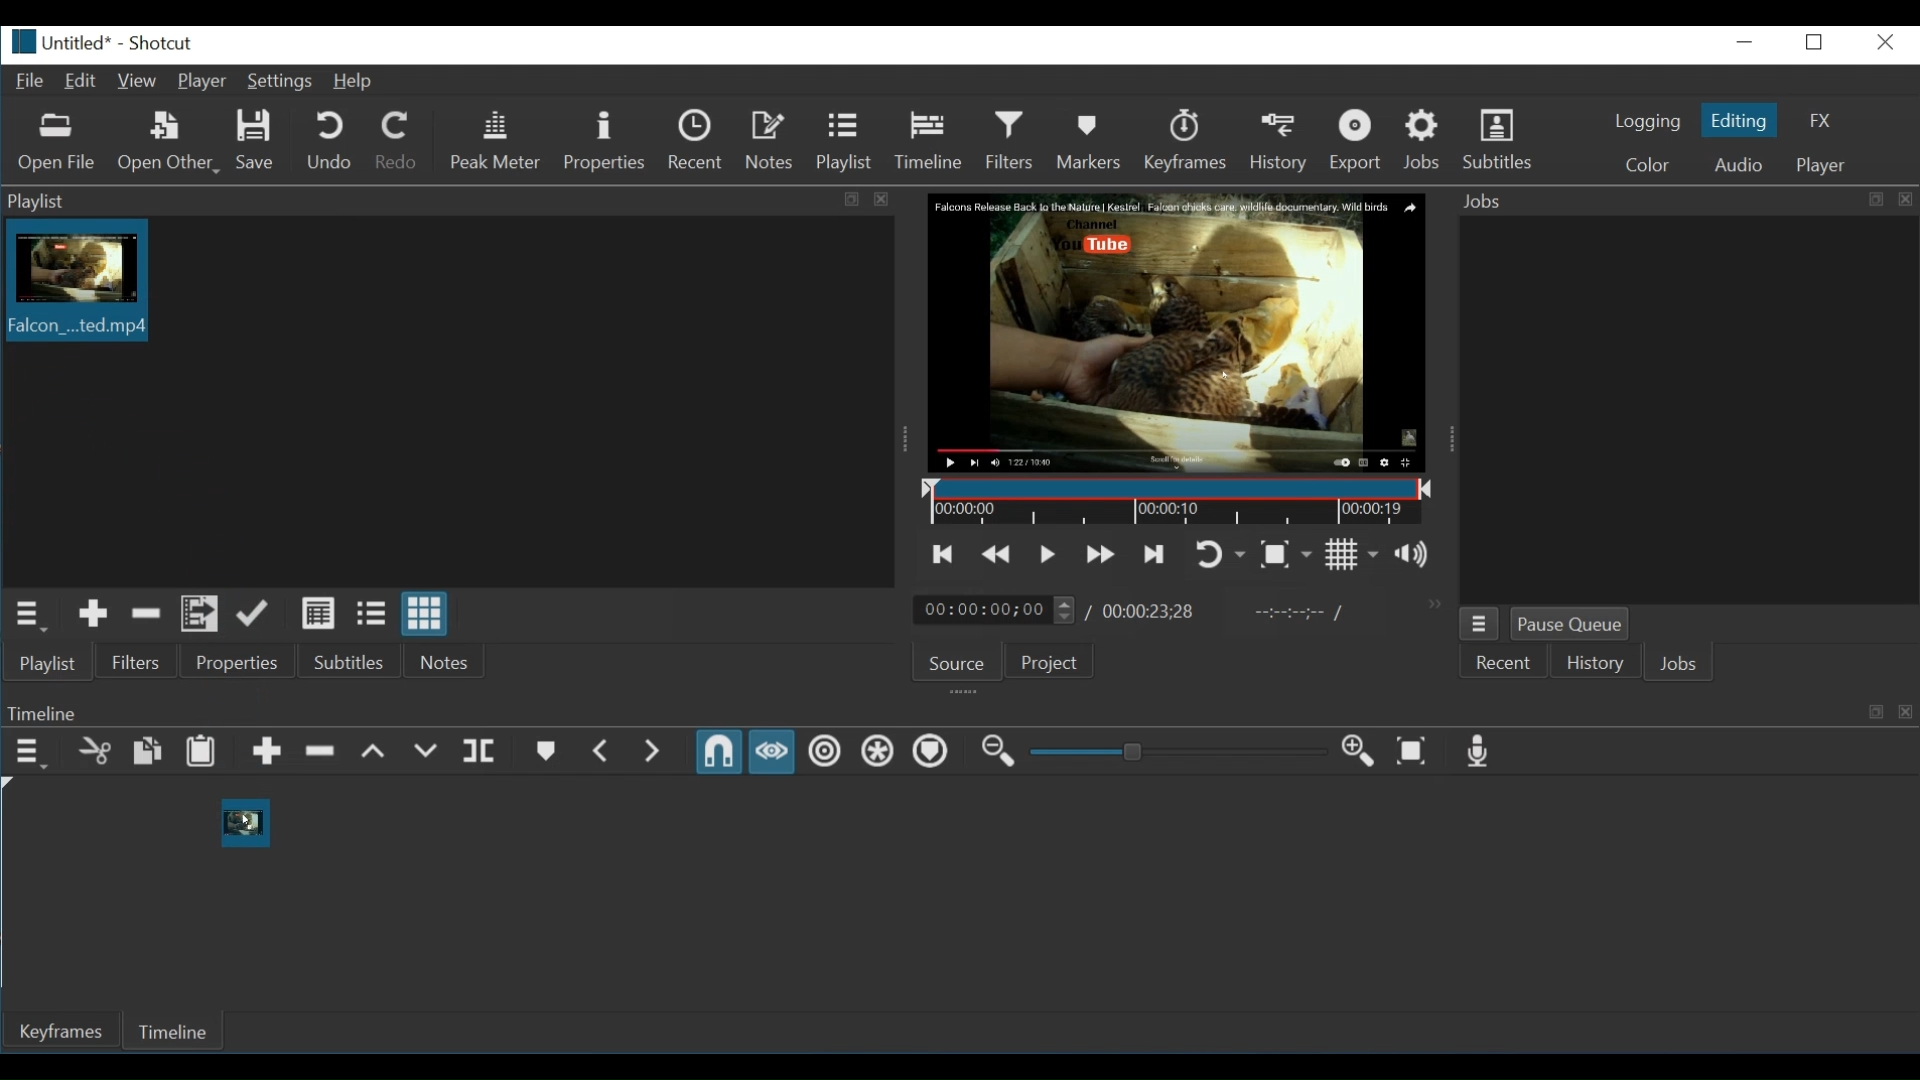 The width and height of the screenshot is (1920, 1080). I want to click on Help, so click(355, 83).